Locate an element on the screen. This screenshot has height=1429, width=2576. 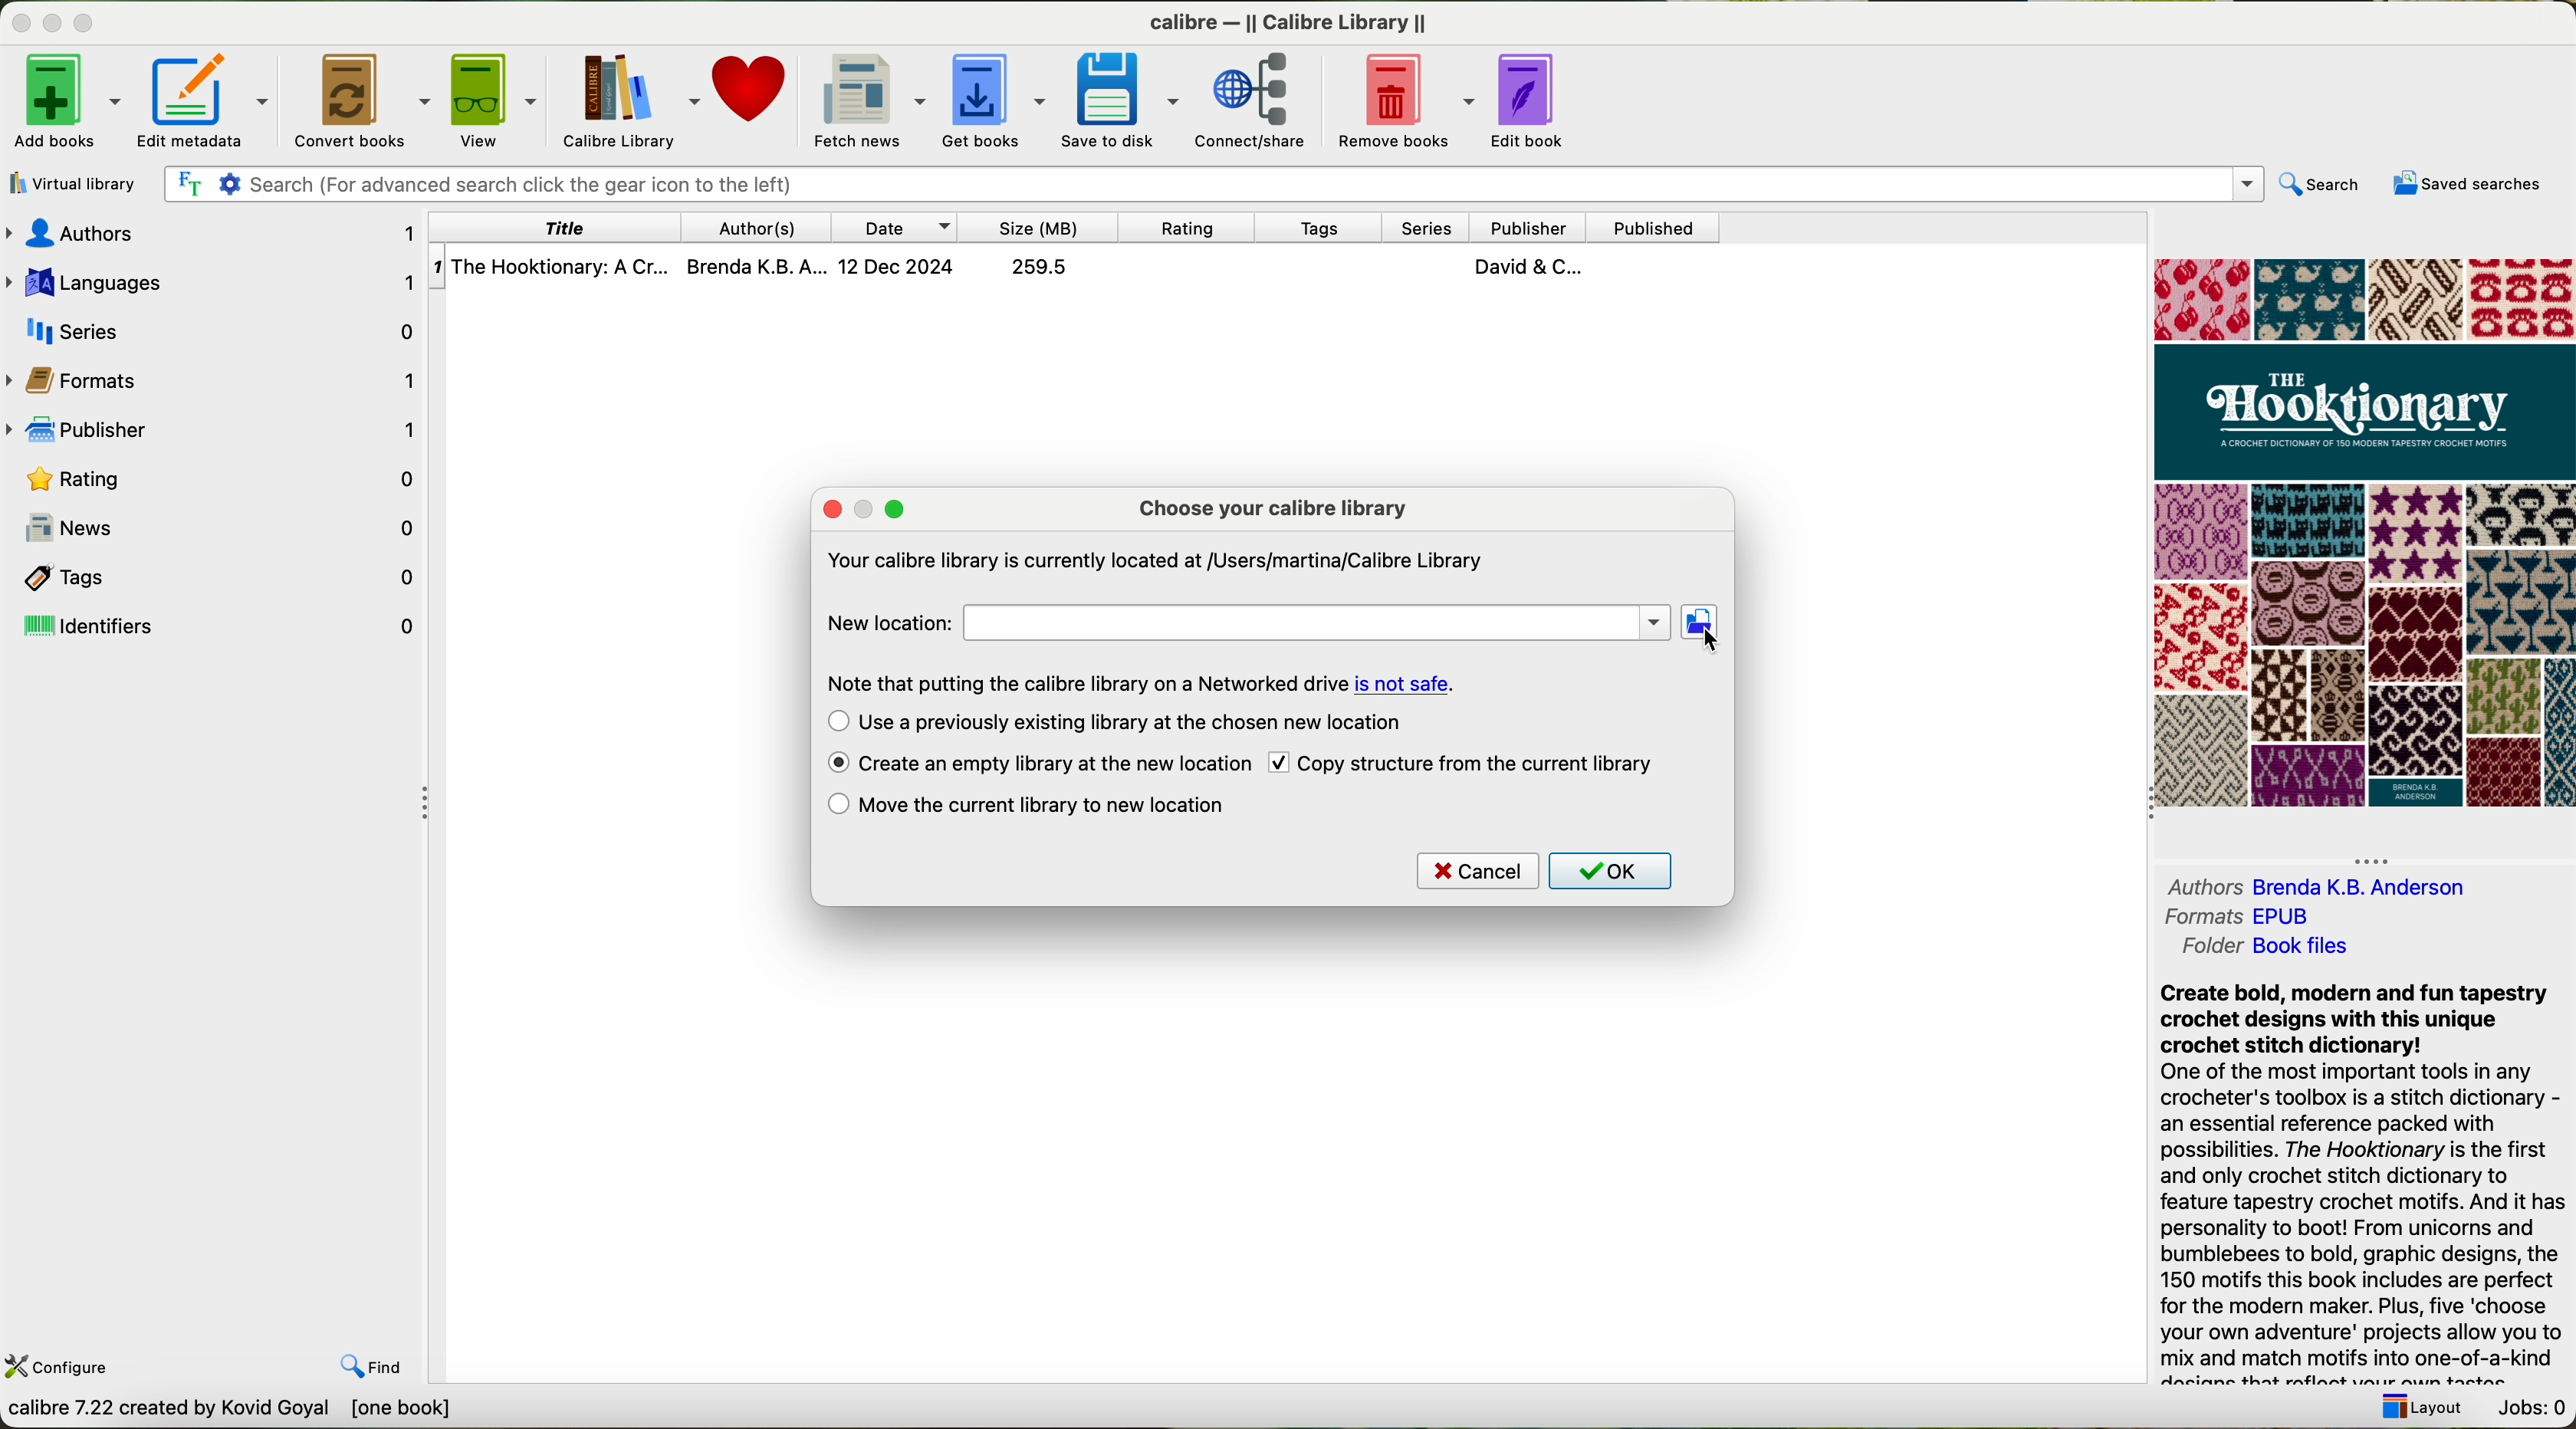
the hokktionary is located at coordinates (1014, 267).